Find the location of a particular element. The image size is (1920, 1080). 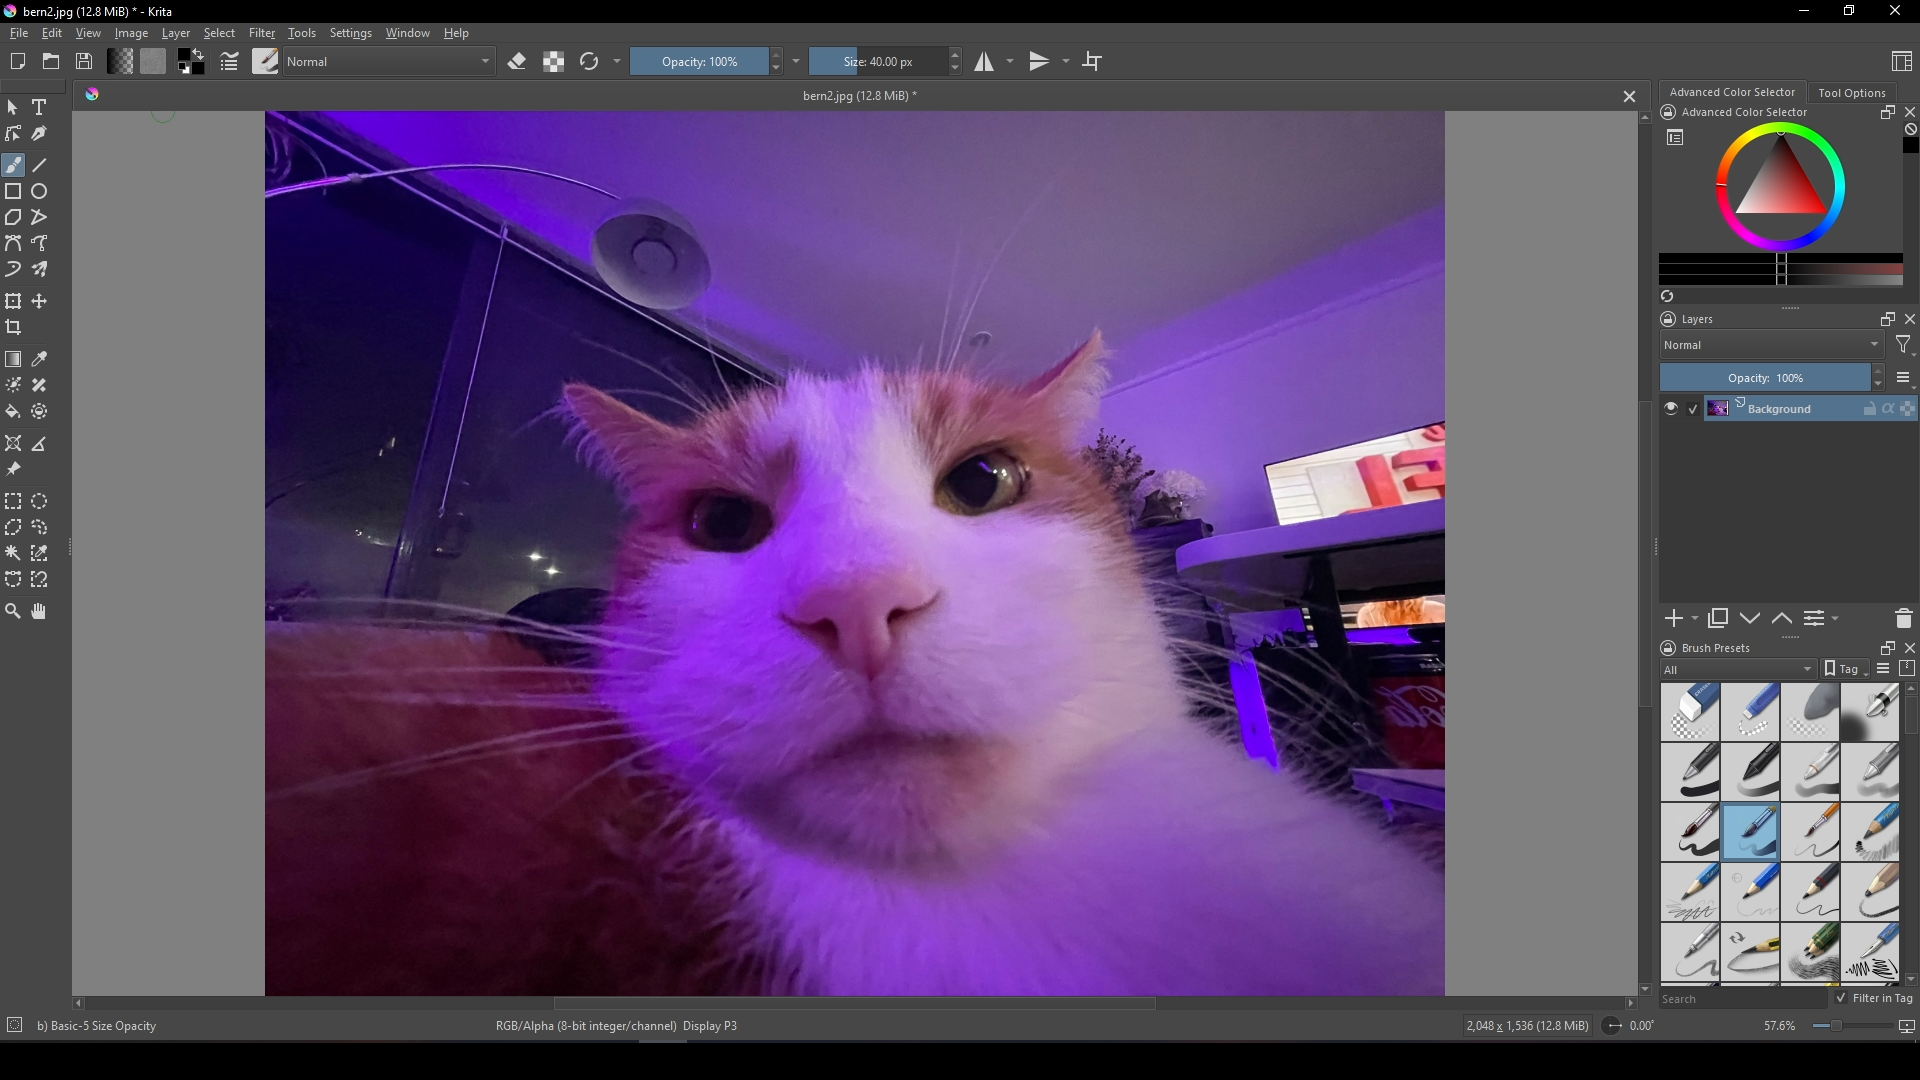

Brush preset filter is located at coordinates (1740, 670).